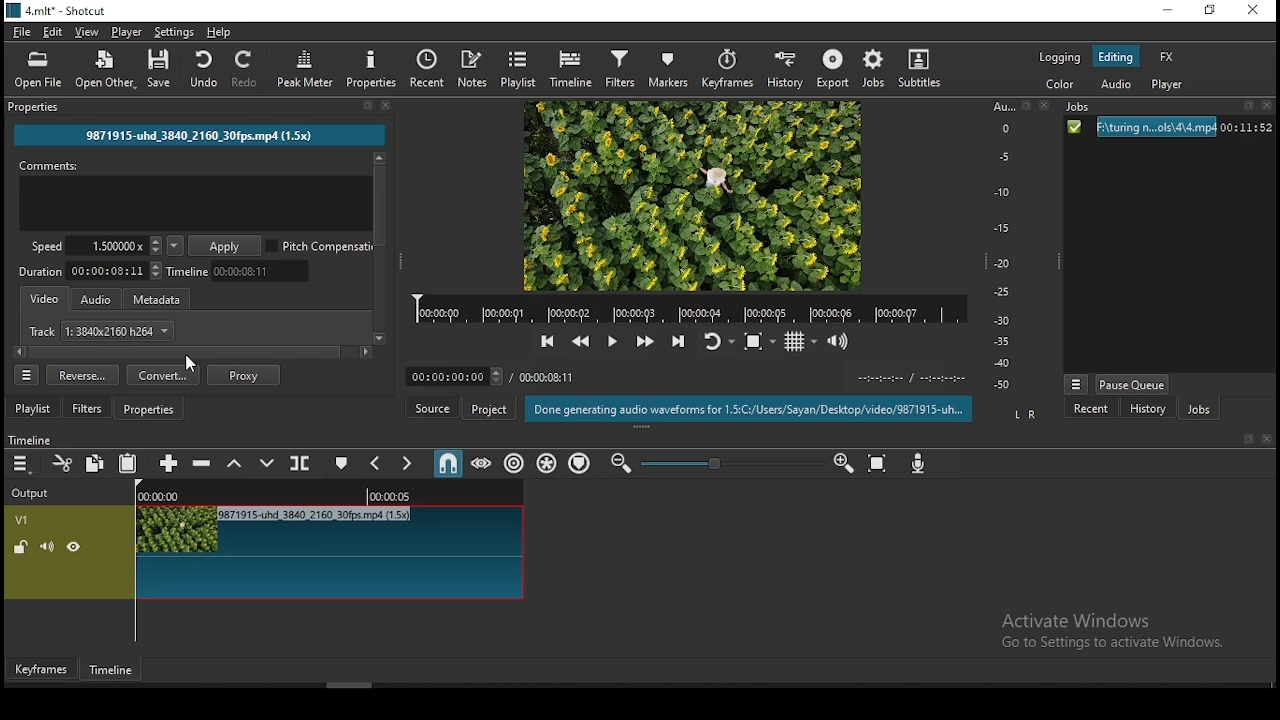  I want to click on track, so click(102, 331).